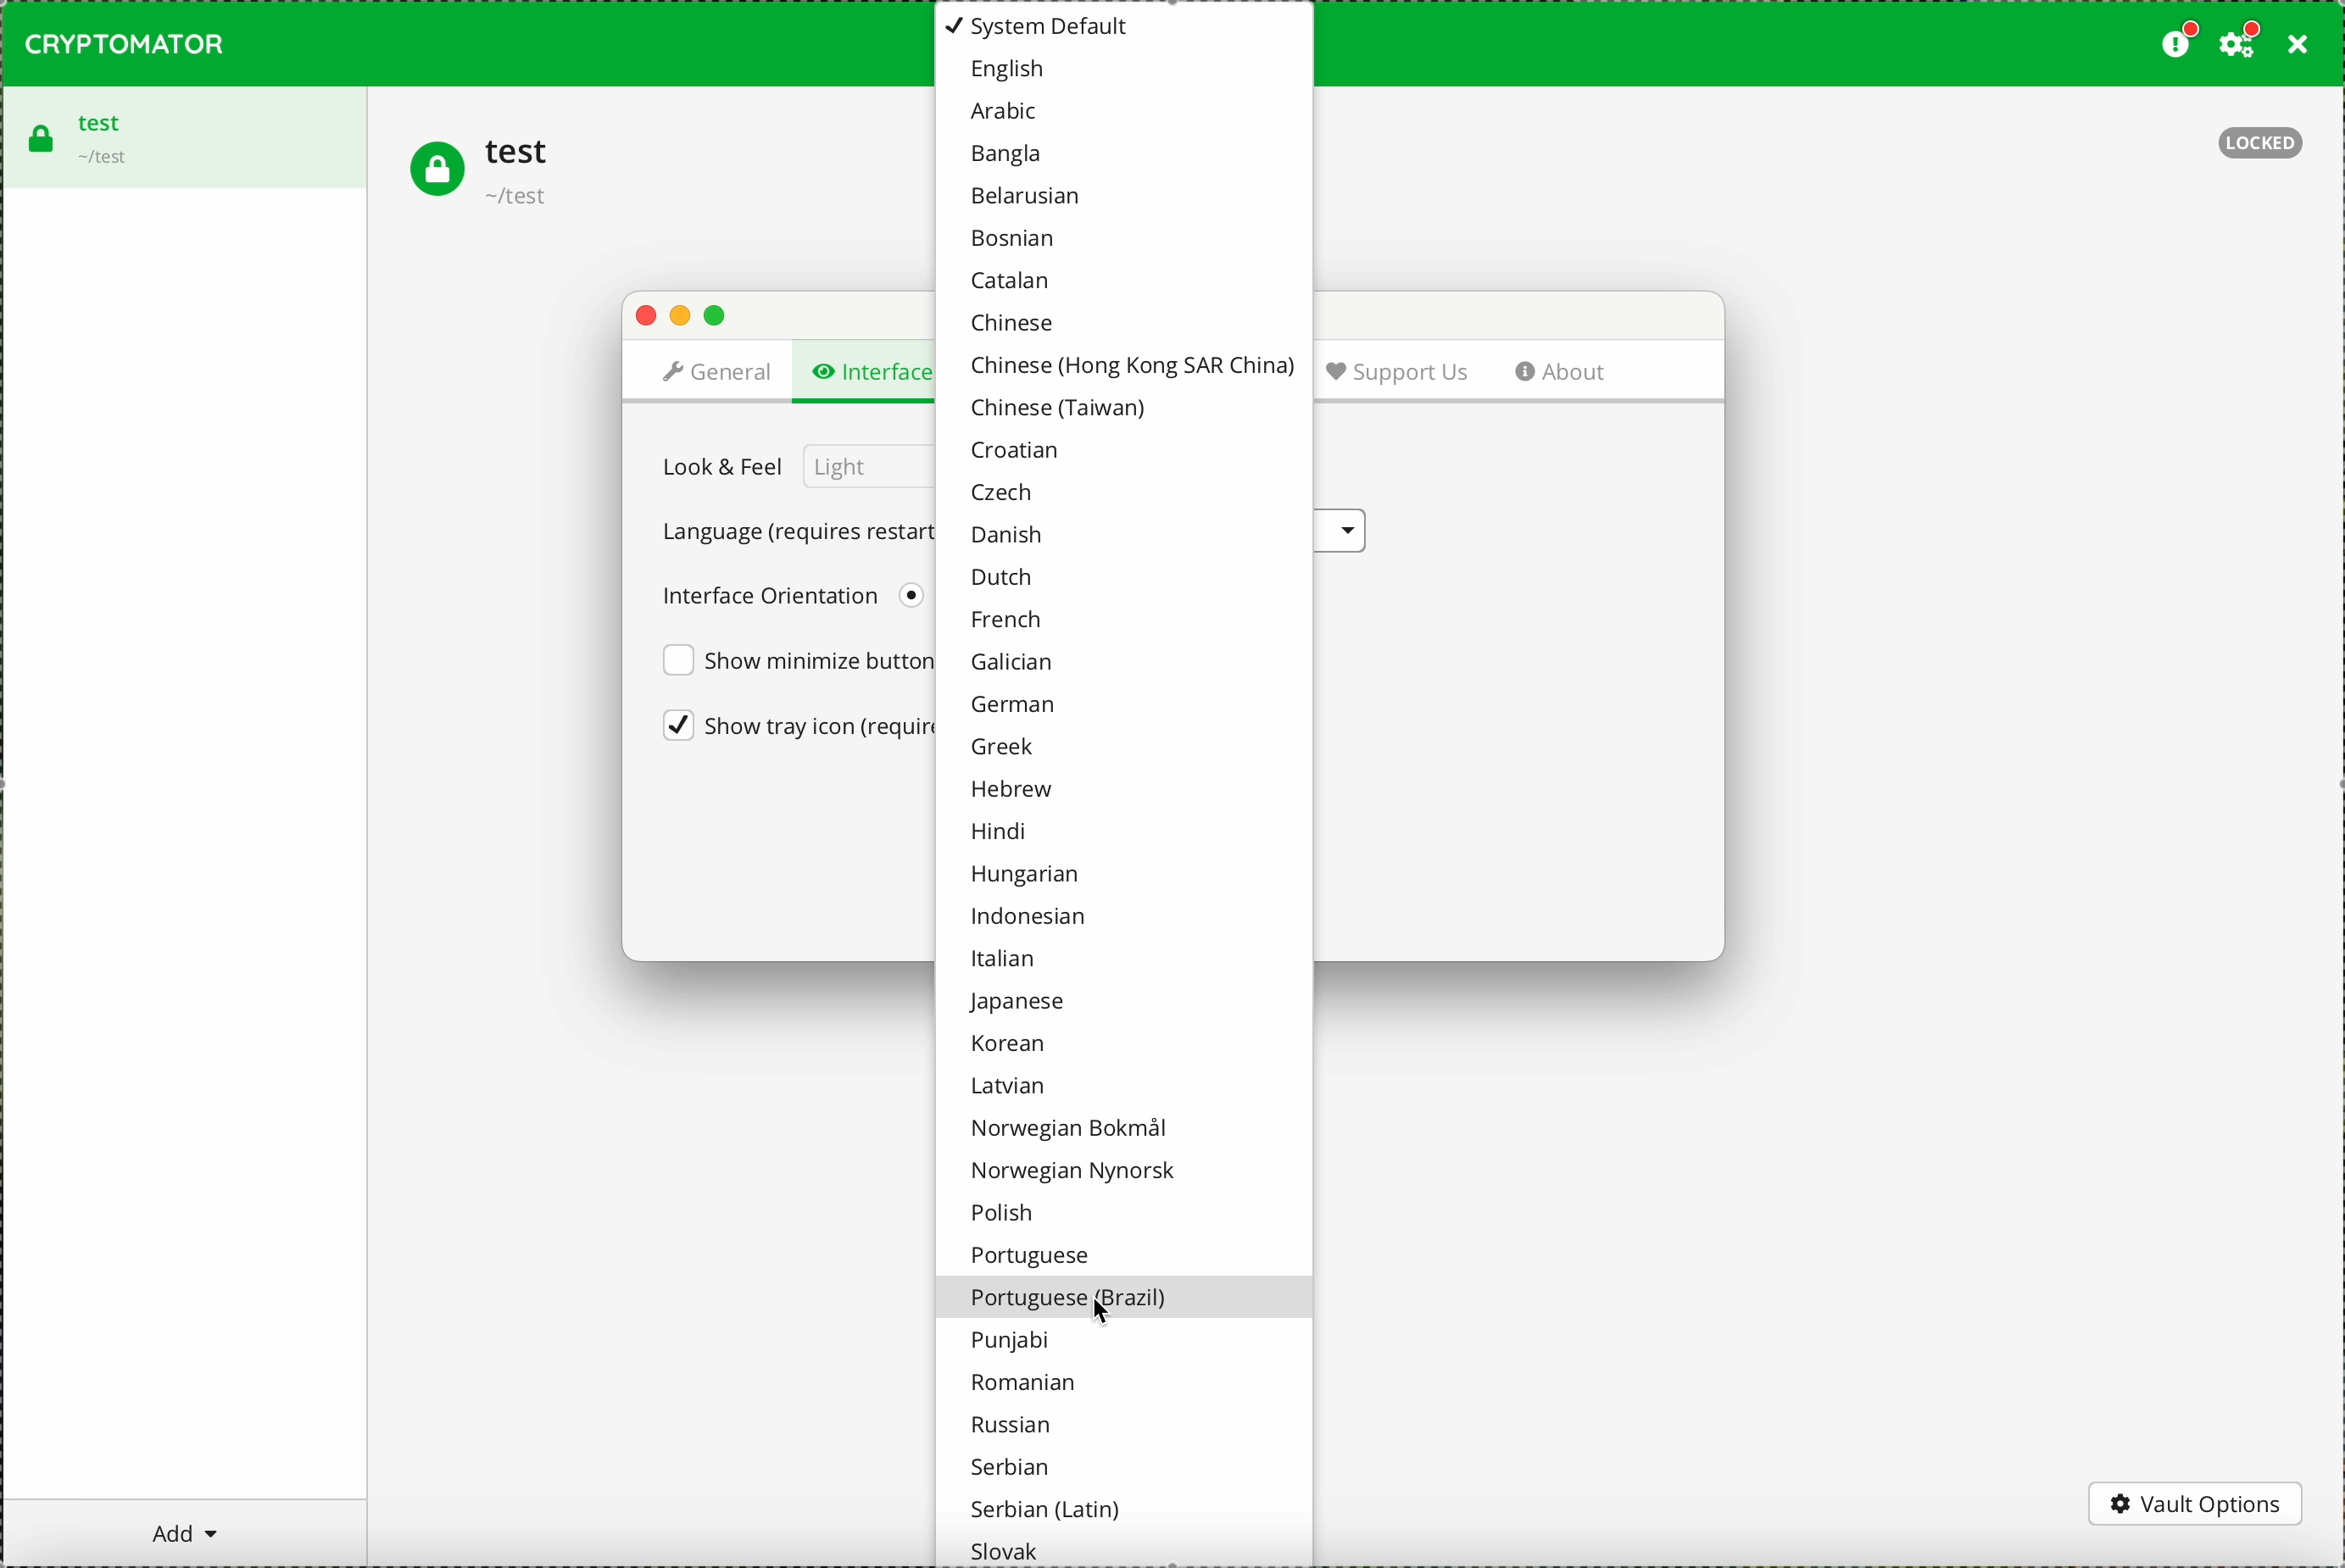 This screenshot has width=2345, height=1568. What do you see at coordinates (1008, 157) in the screenshot?
I see `bangla` at bounding box center [1008, 157].